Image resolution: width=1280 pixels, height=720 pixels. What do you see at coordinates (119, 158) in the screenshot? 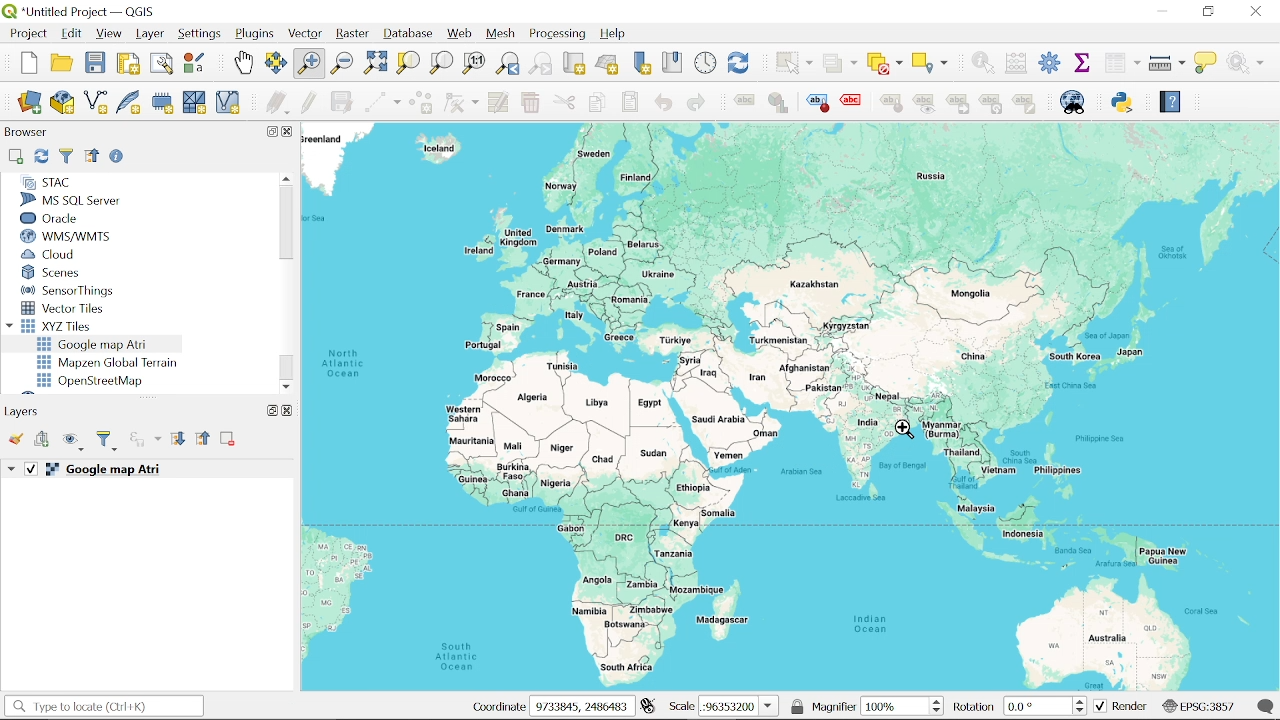
I see `Enable/ disable` at bounding box center [119, 158].